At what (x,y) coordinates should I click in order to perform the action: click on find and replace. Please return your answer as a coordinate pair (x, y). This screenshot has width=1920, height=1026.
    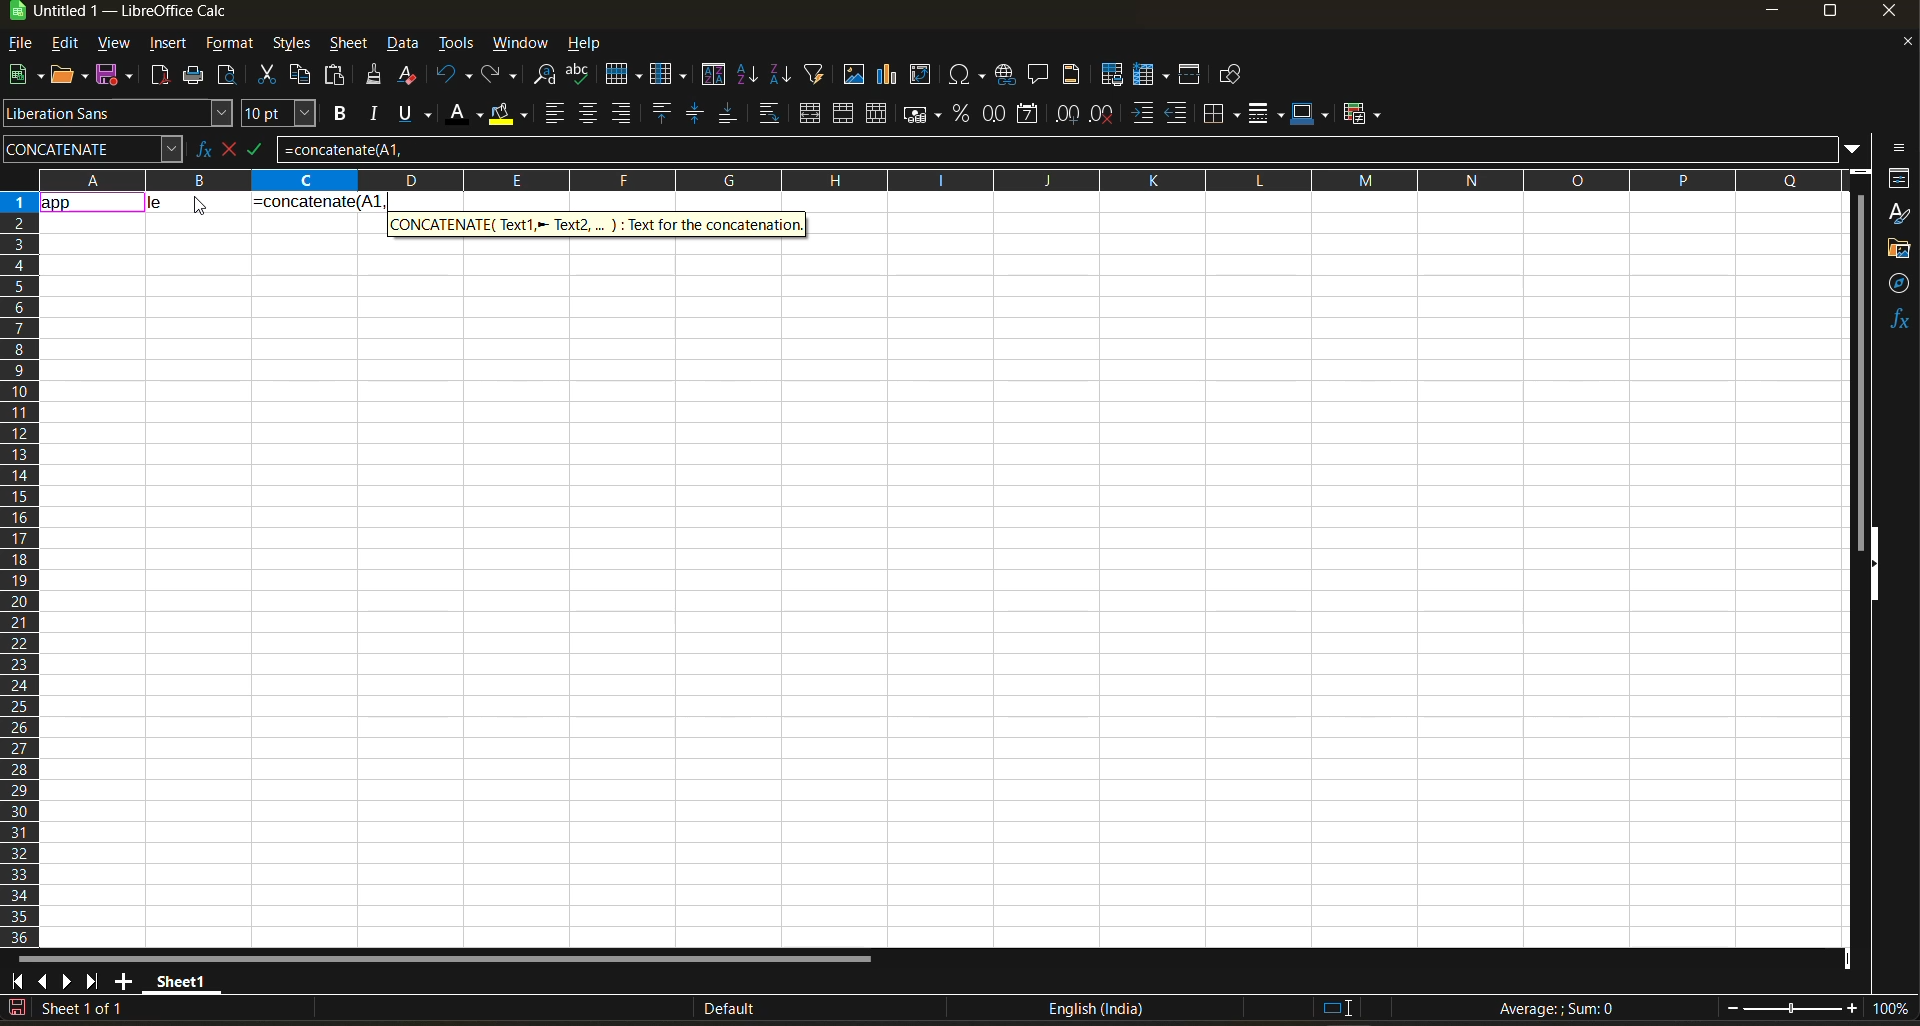
    Looking at the image, I should click on (549, 78).